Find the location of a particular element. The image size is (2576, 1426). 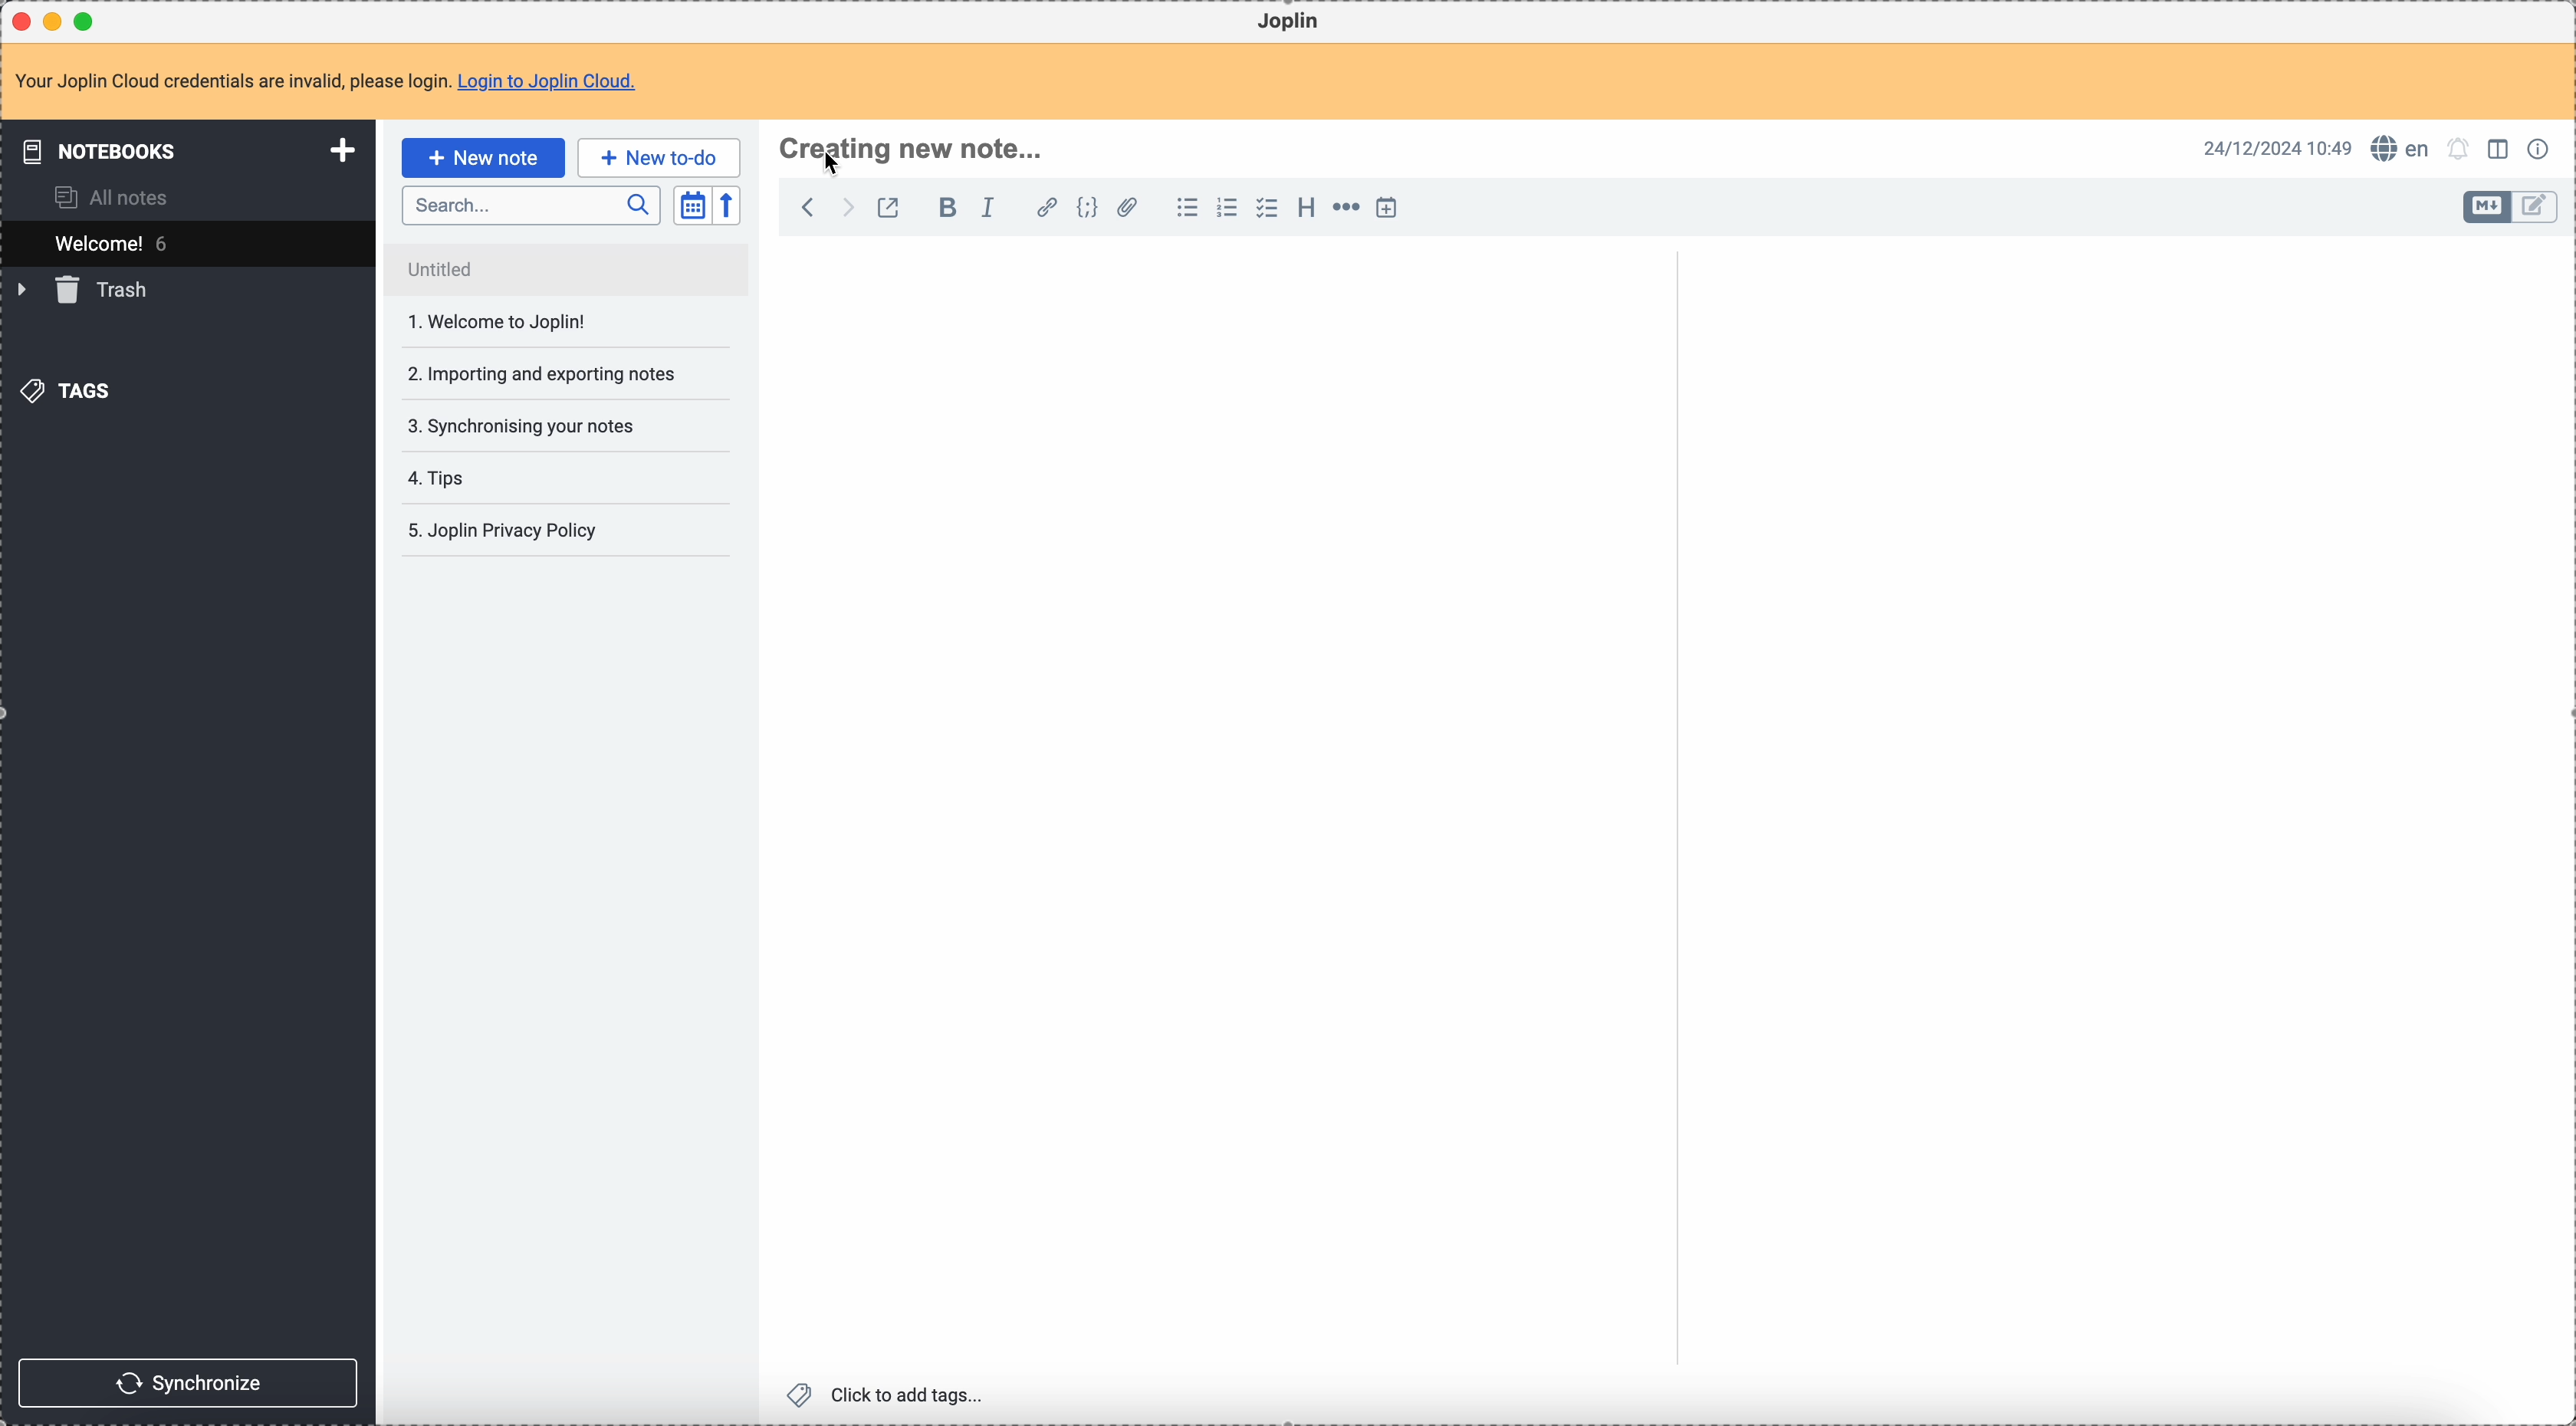

note is located at coordinates (325, 81).